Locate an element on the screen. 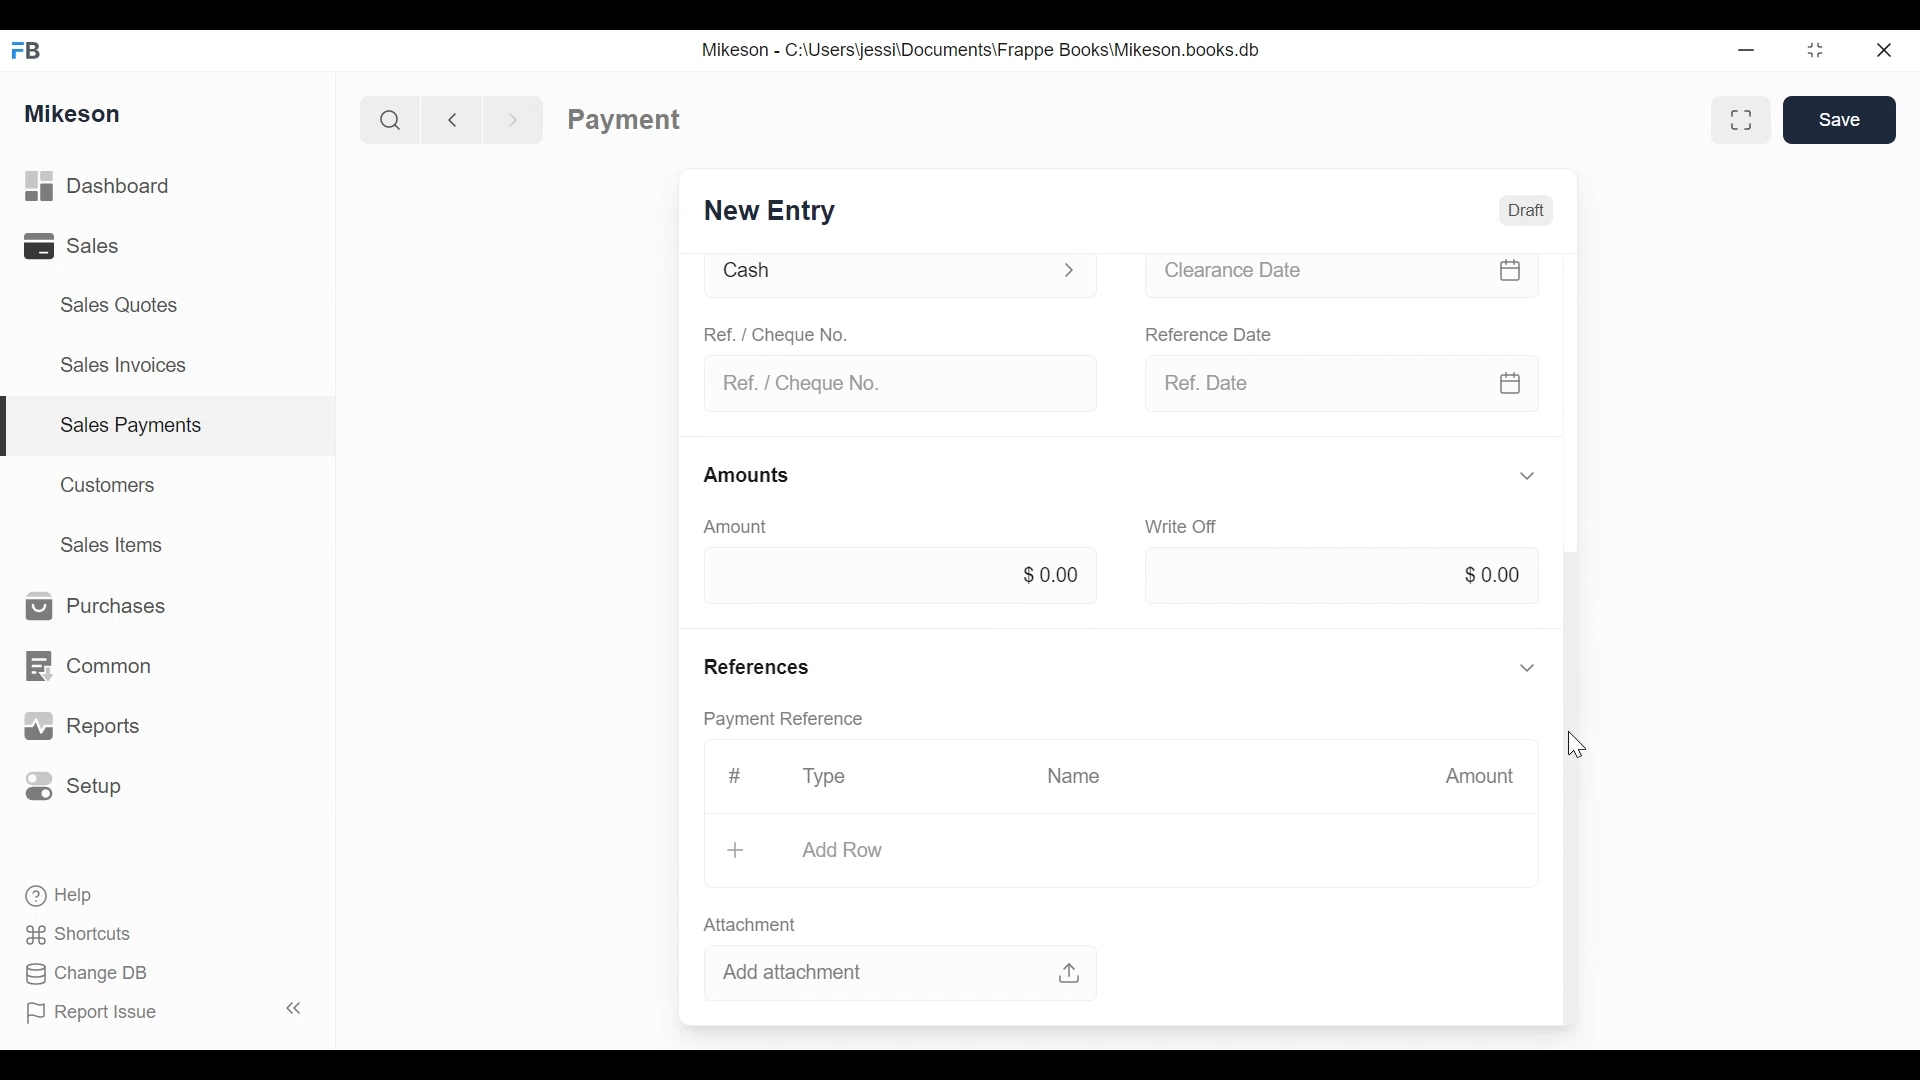  ref./cheque no. is located at coordinates (796, 380).